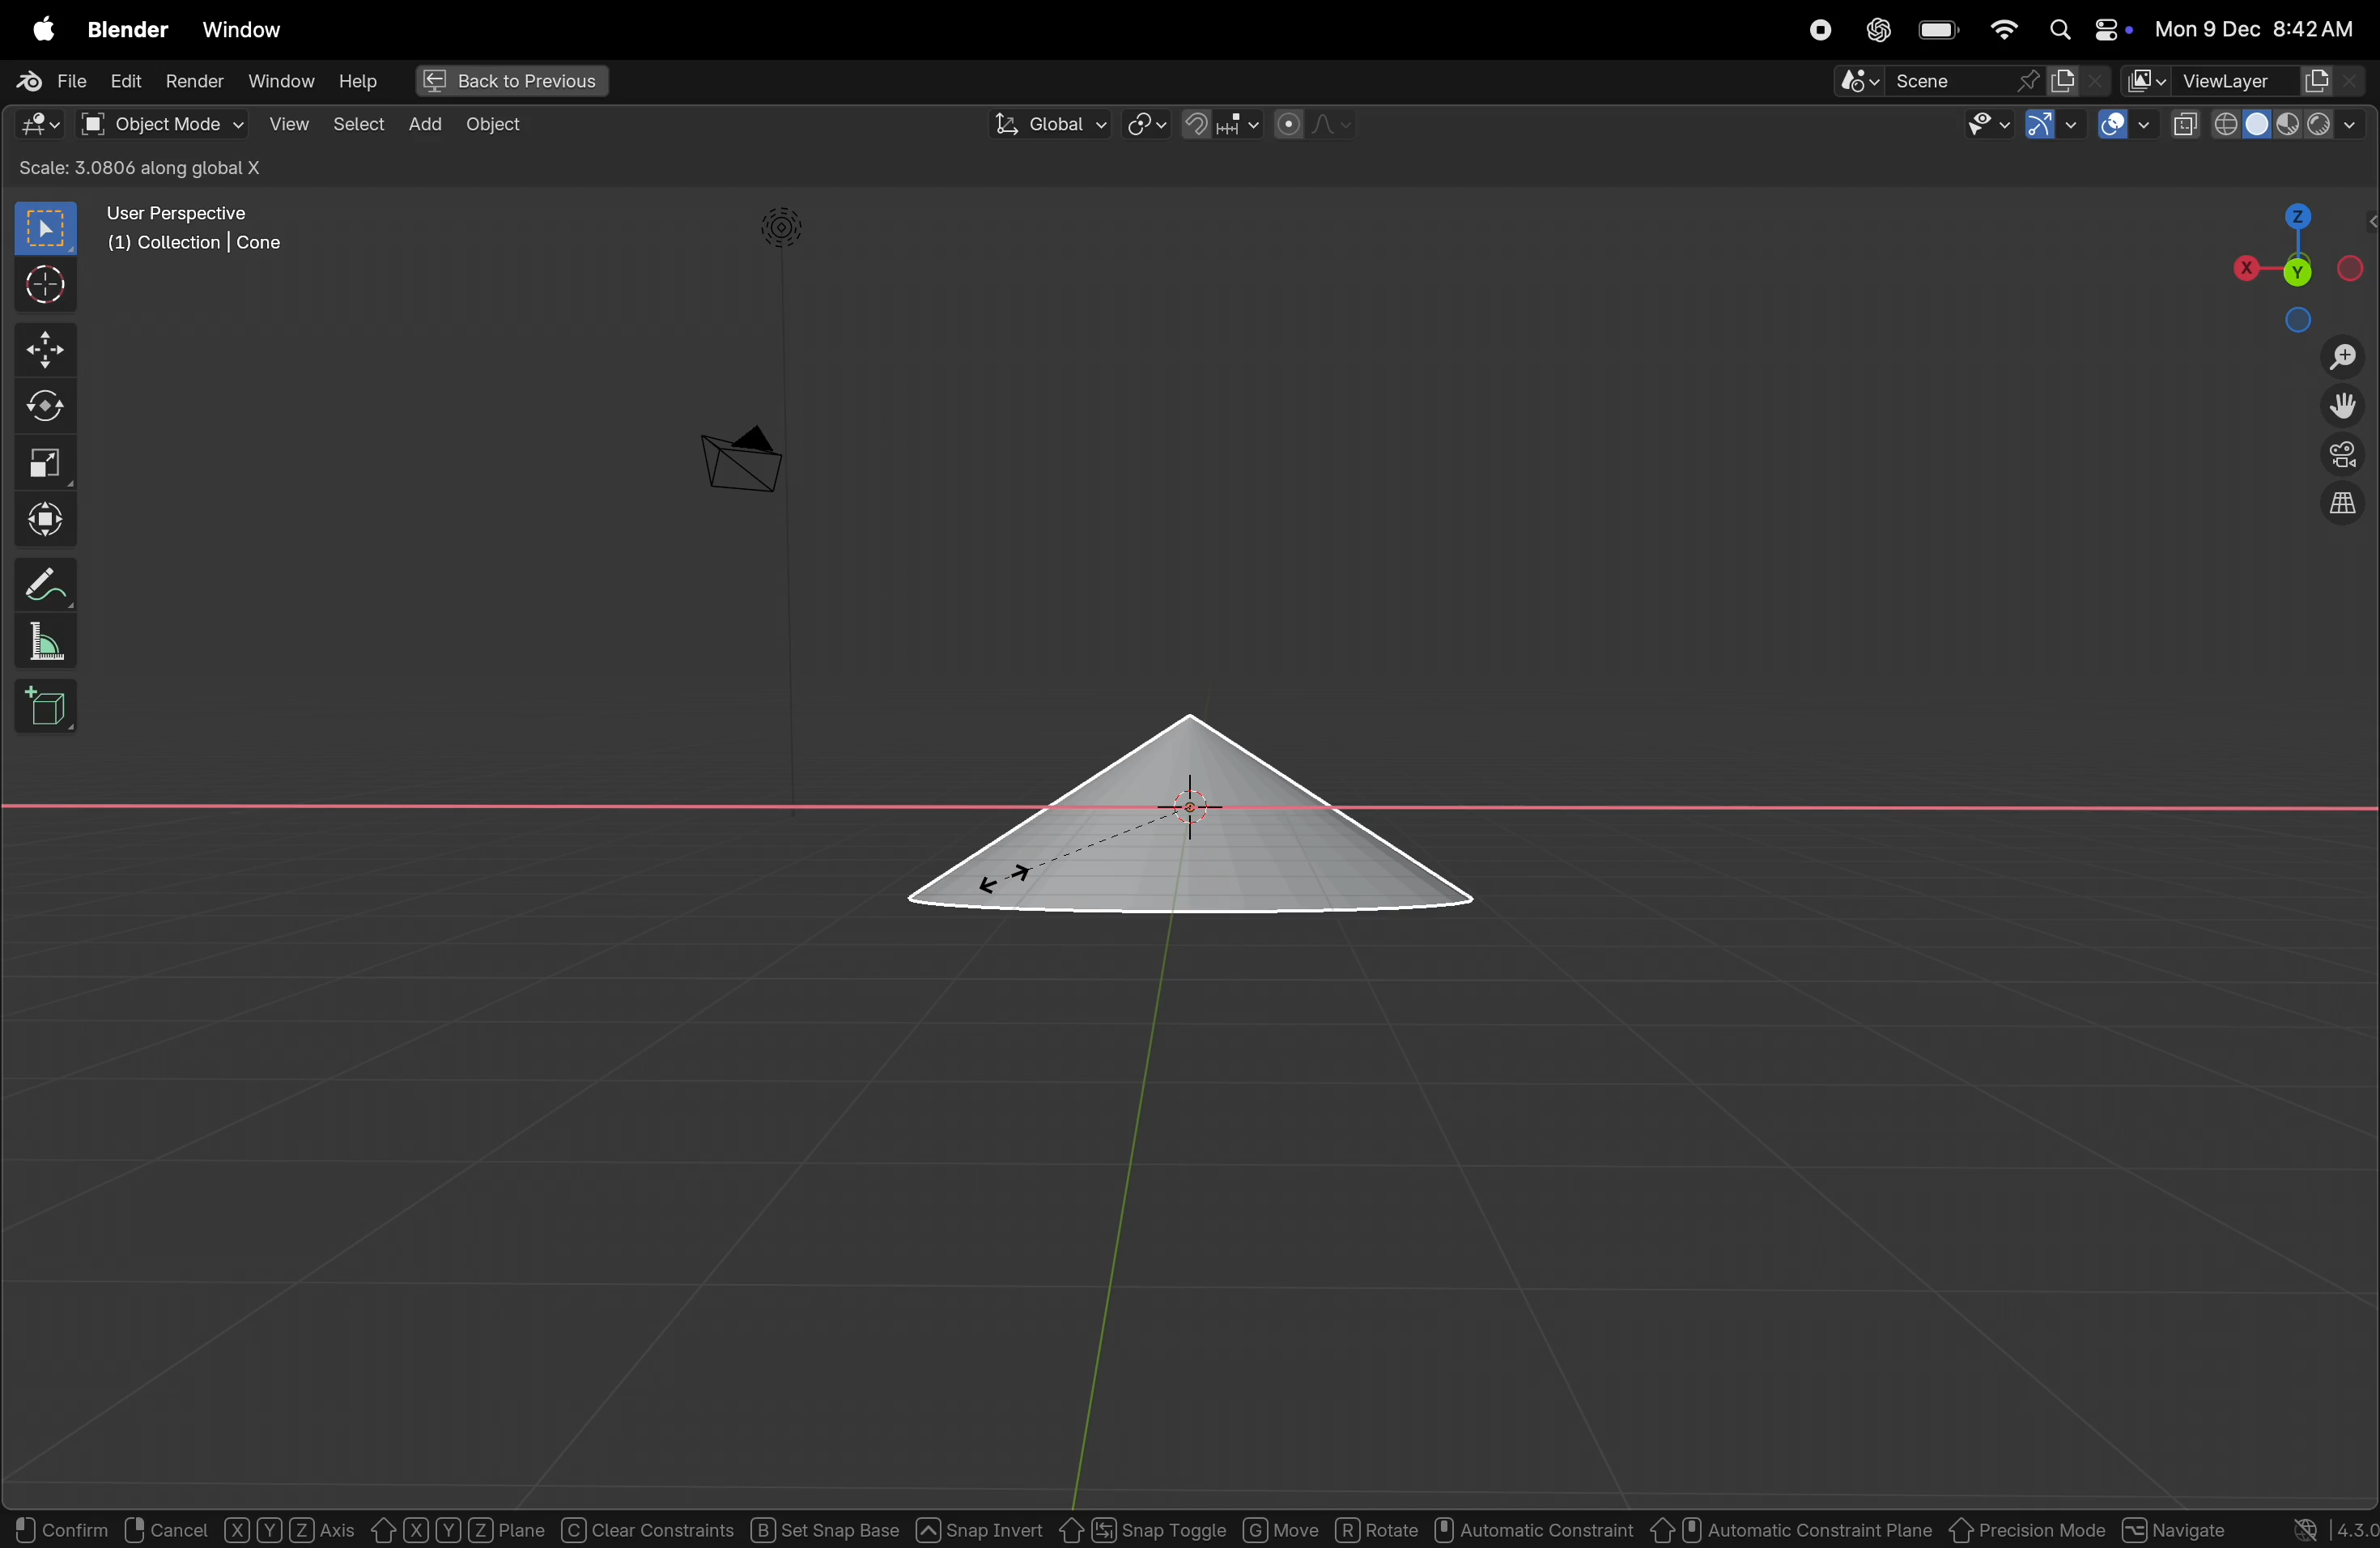 The height and width of the screenshot is (1548, 2380). What do you see at coordinates (1878, 30) in the screenshot?
I see `chatgpt` at bounding box center [1878, 30].